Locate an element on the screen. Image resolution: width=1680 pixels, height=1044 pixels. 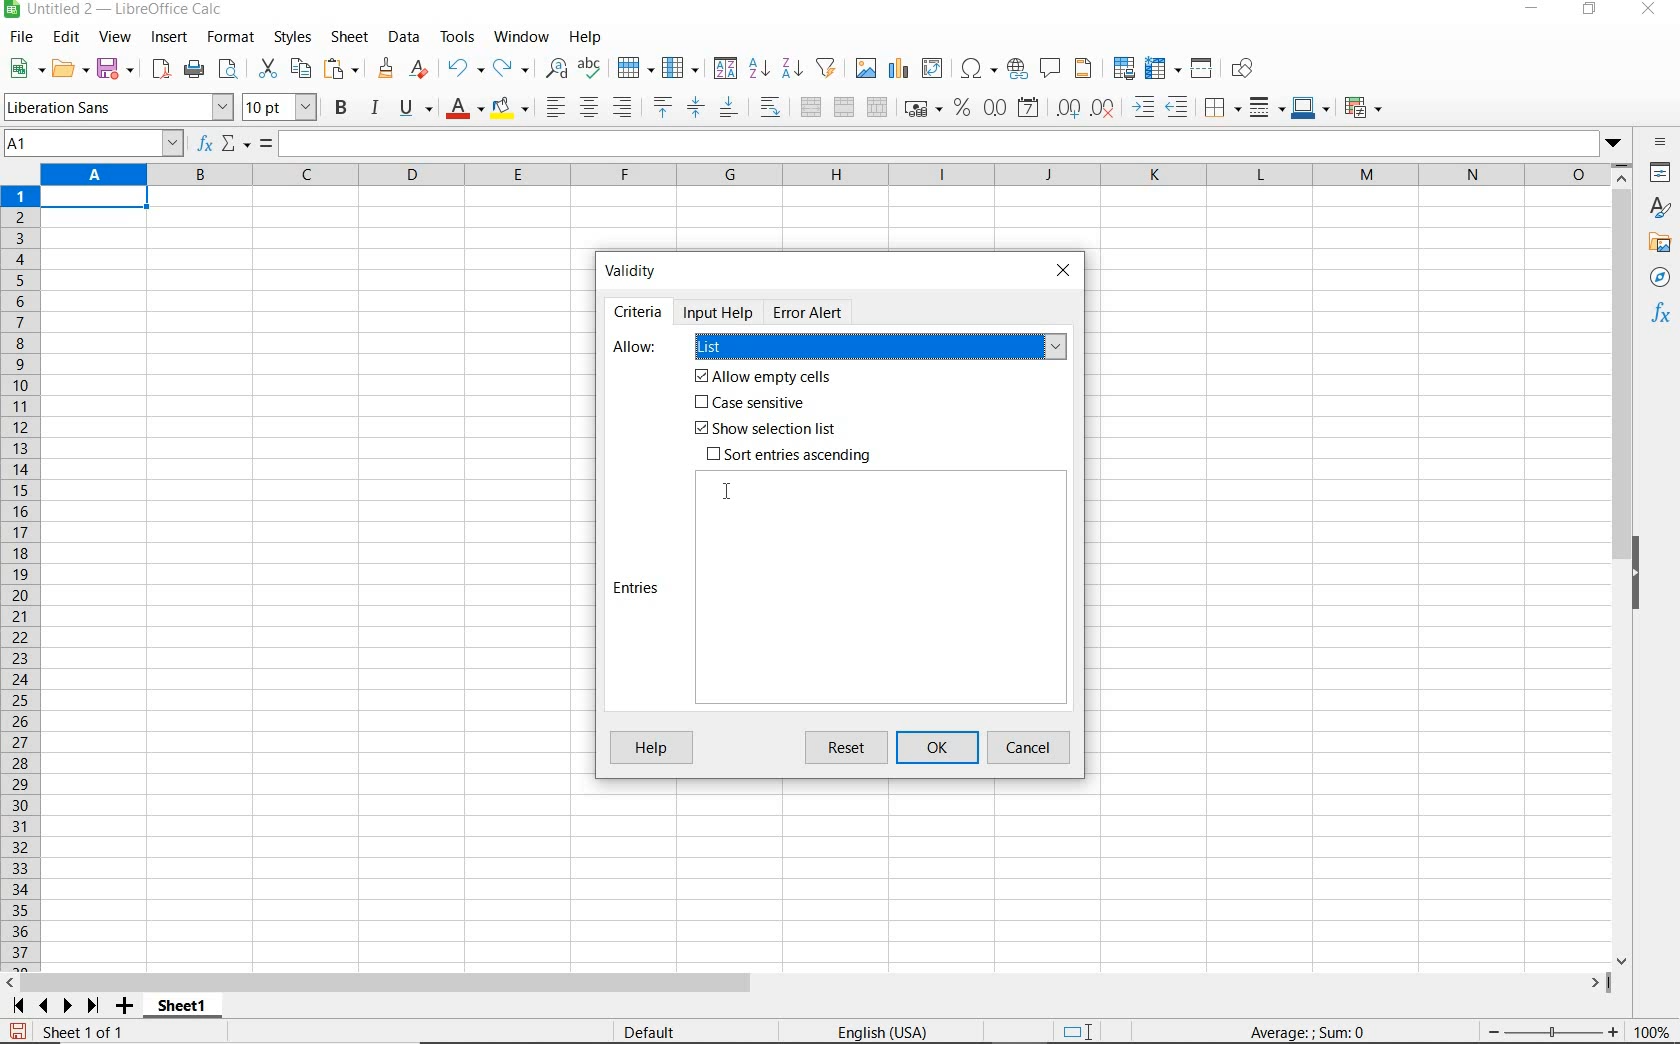
edit is located at coordinates (67, 40).